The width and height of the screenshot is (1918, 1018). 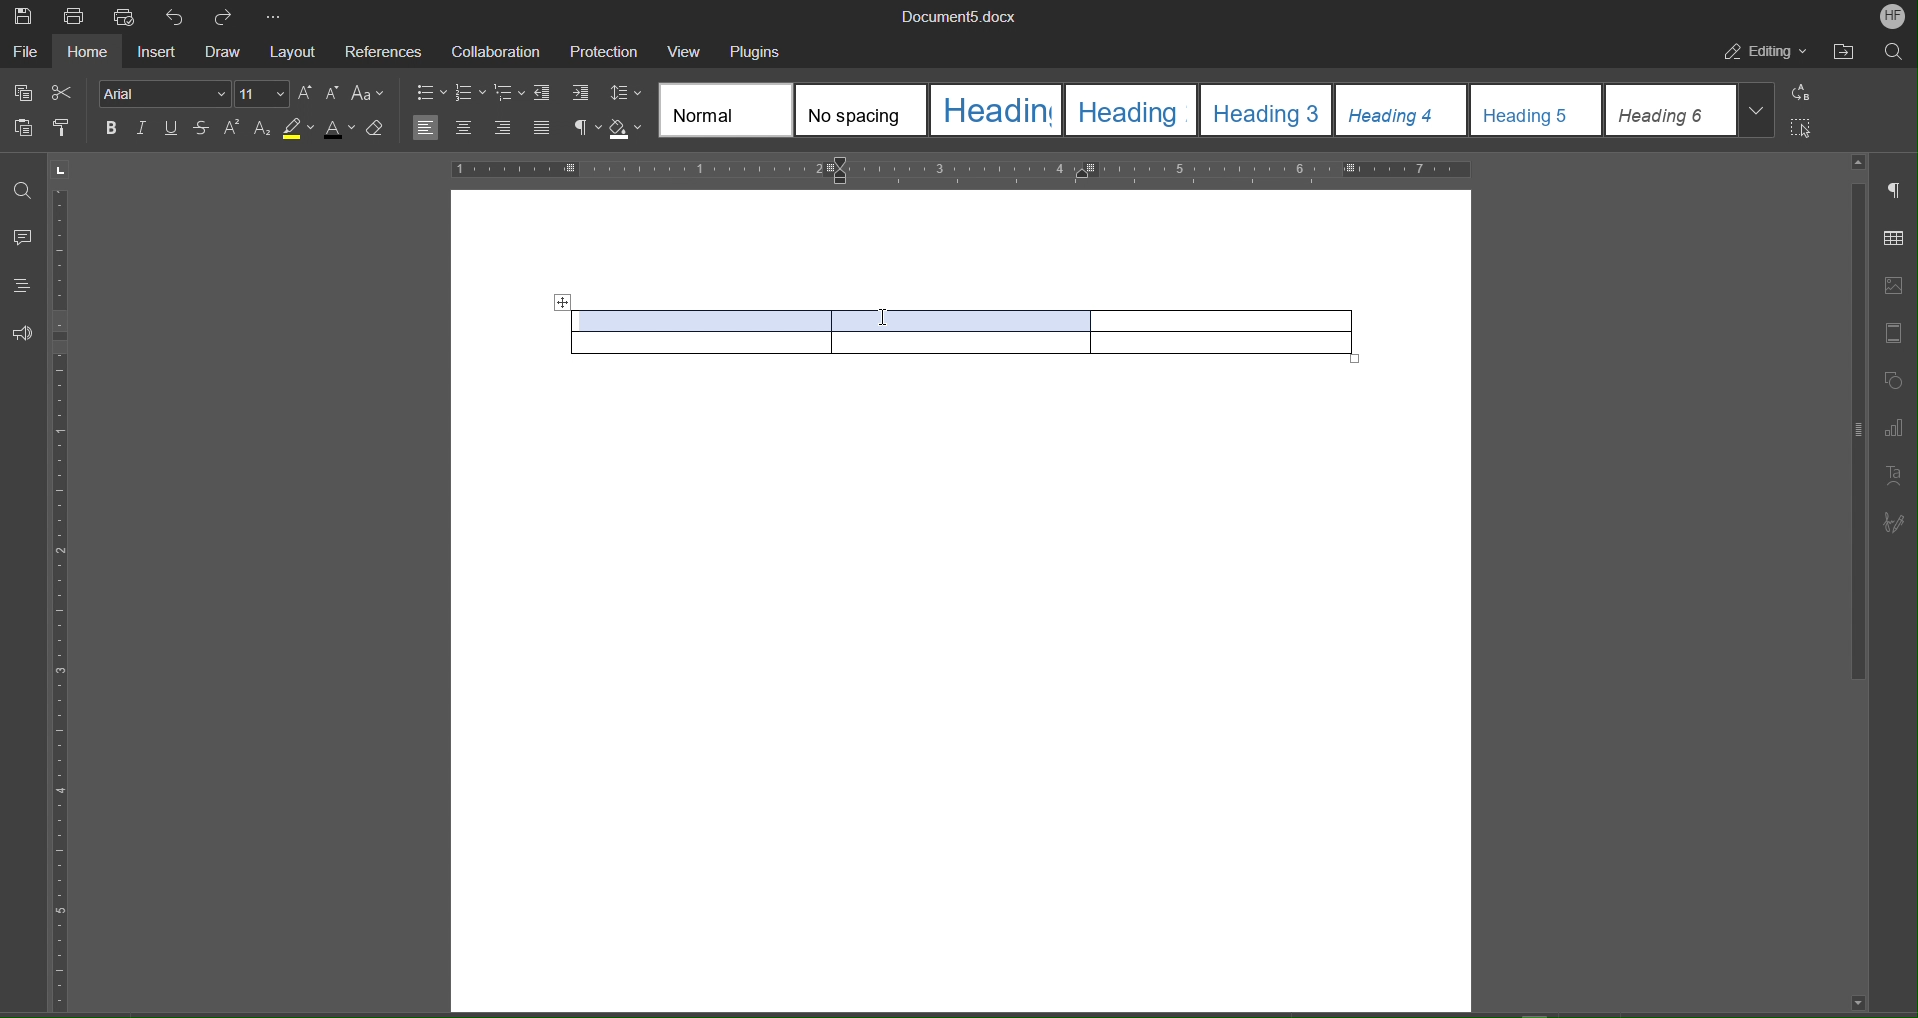 I want to click on heading 4, so click(x=1402, y=110).